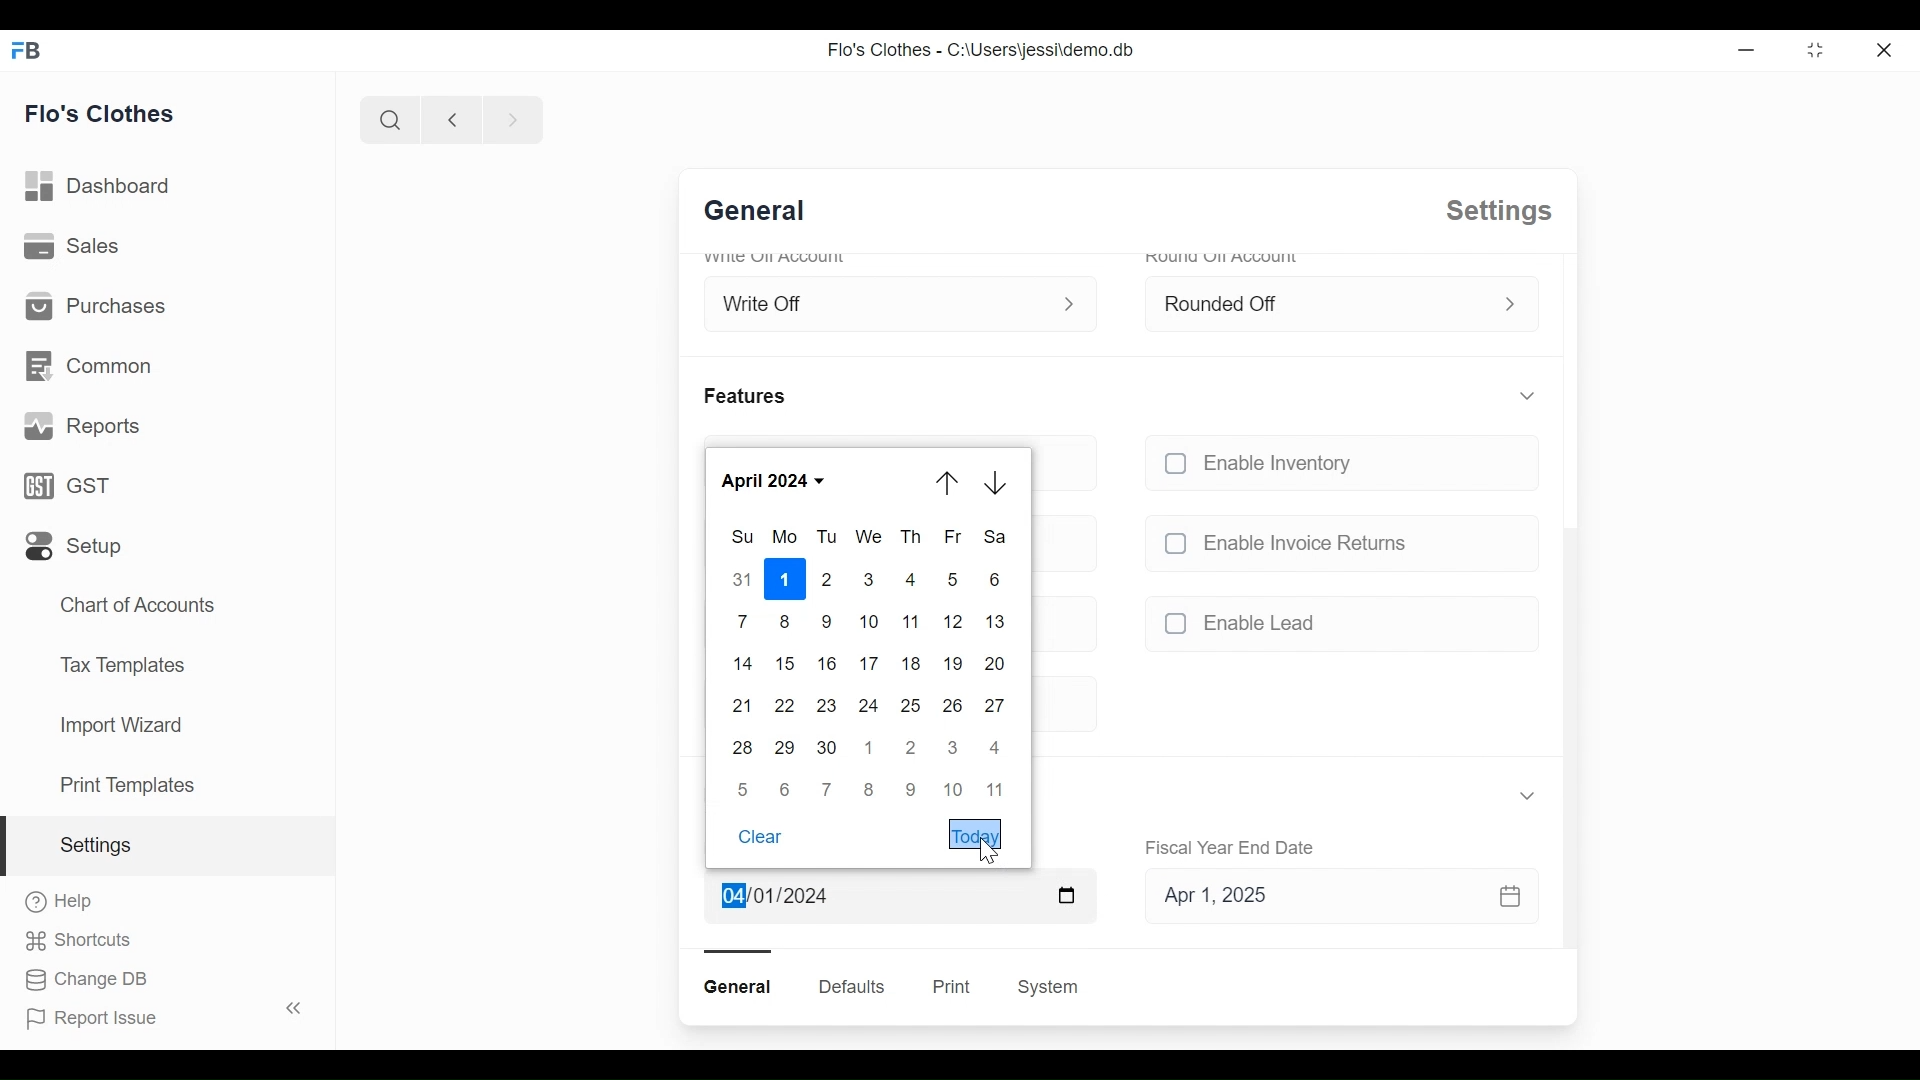  What do you see at coordinates (789, 623) in the screenshot?
I see `8` at bounding box center [789, 623].